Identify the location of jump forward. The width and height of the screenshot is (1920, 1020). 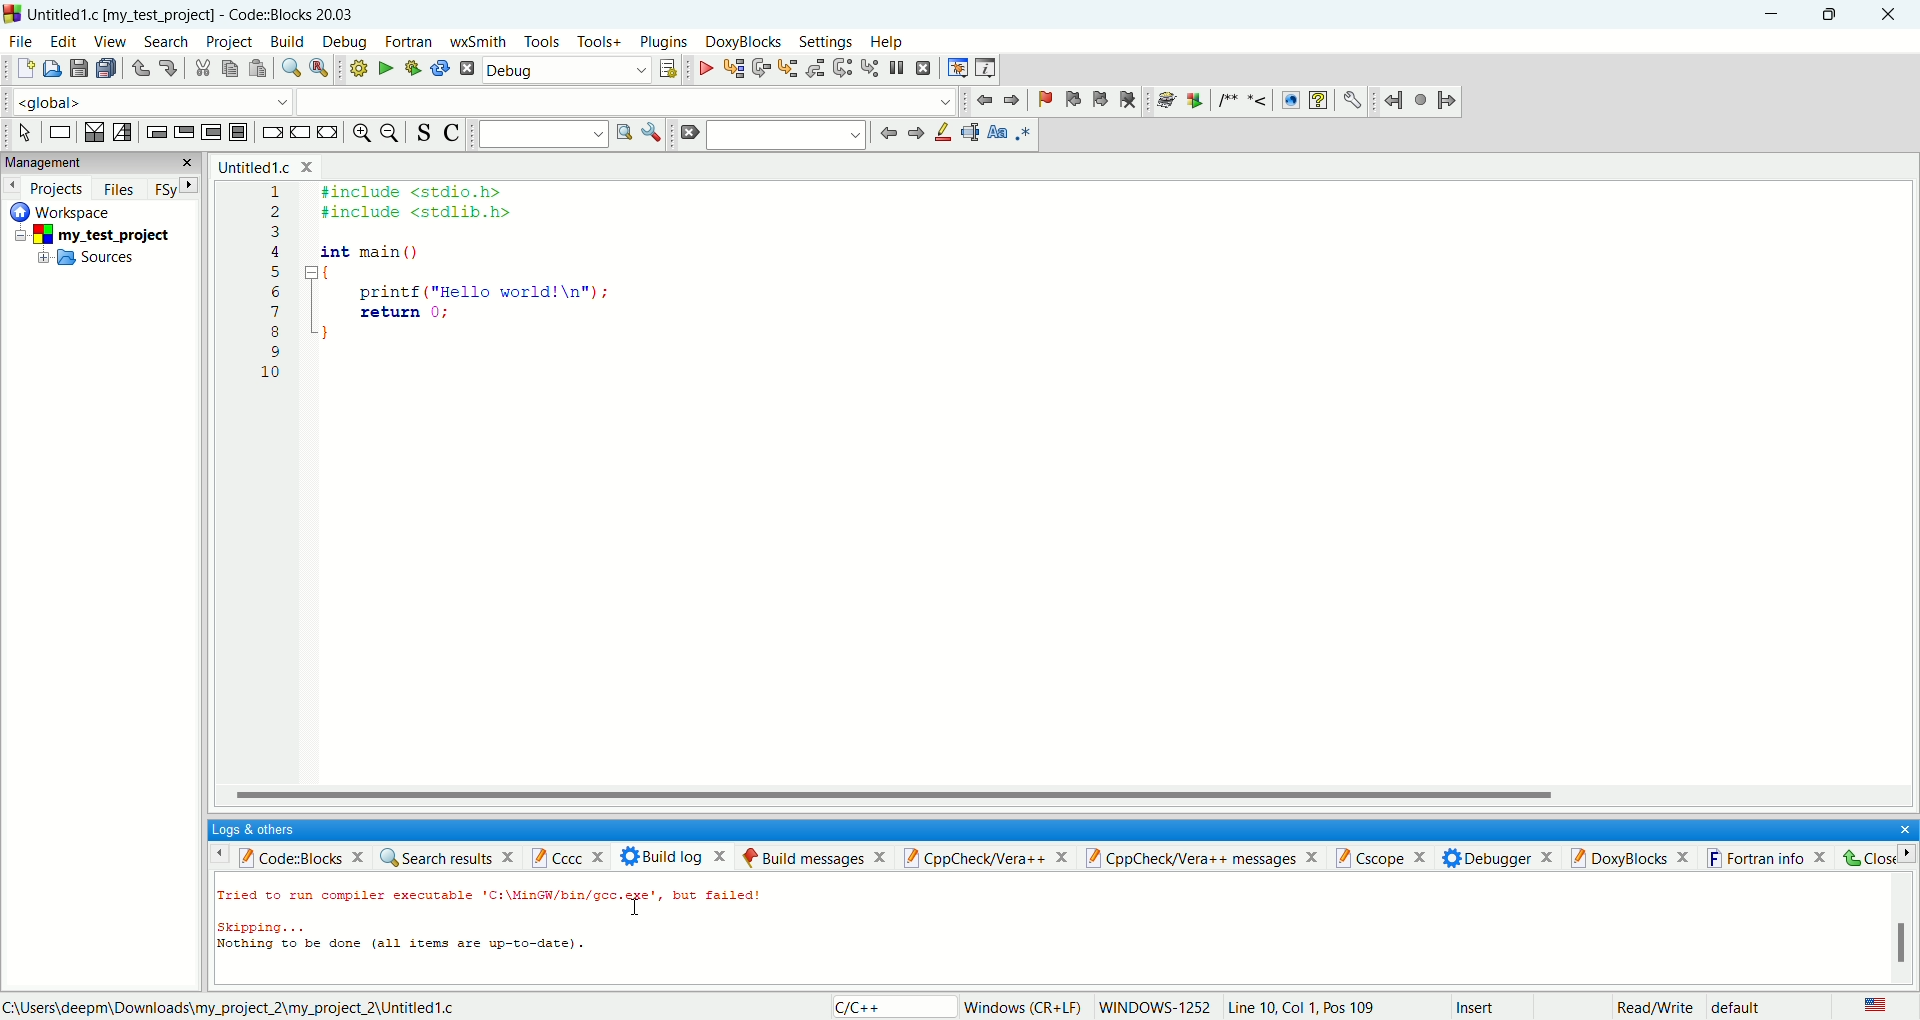
(1447, 98).